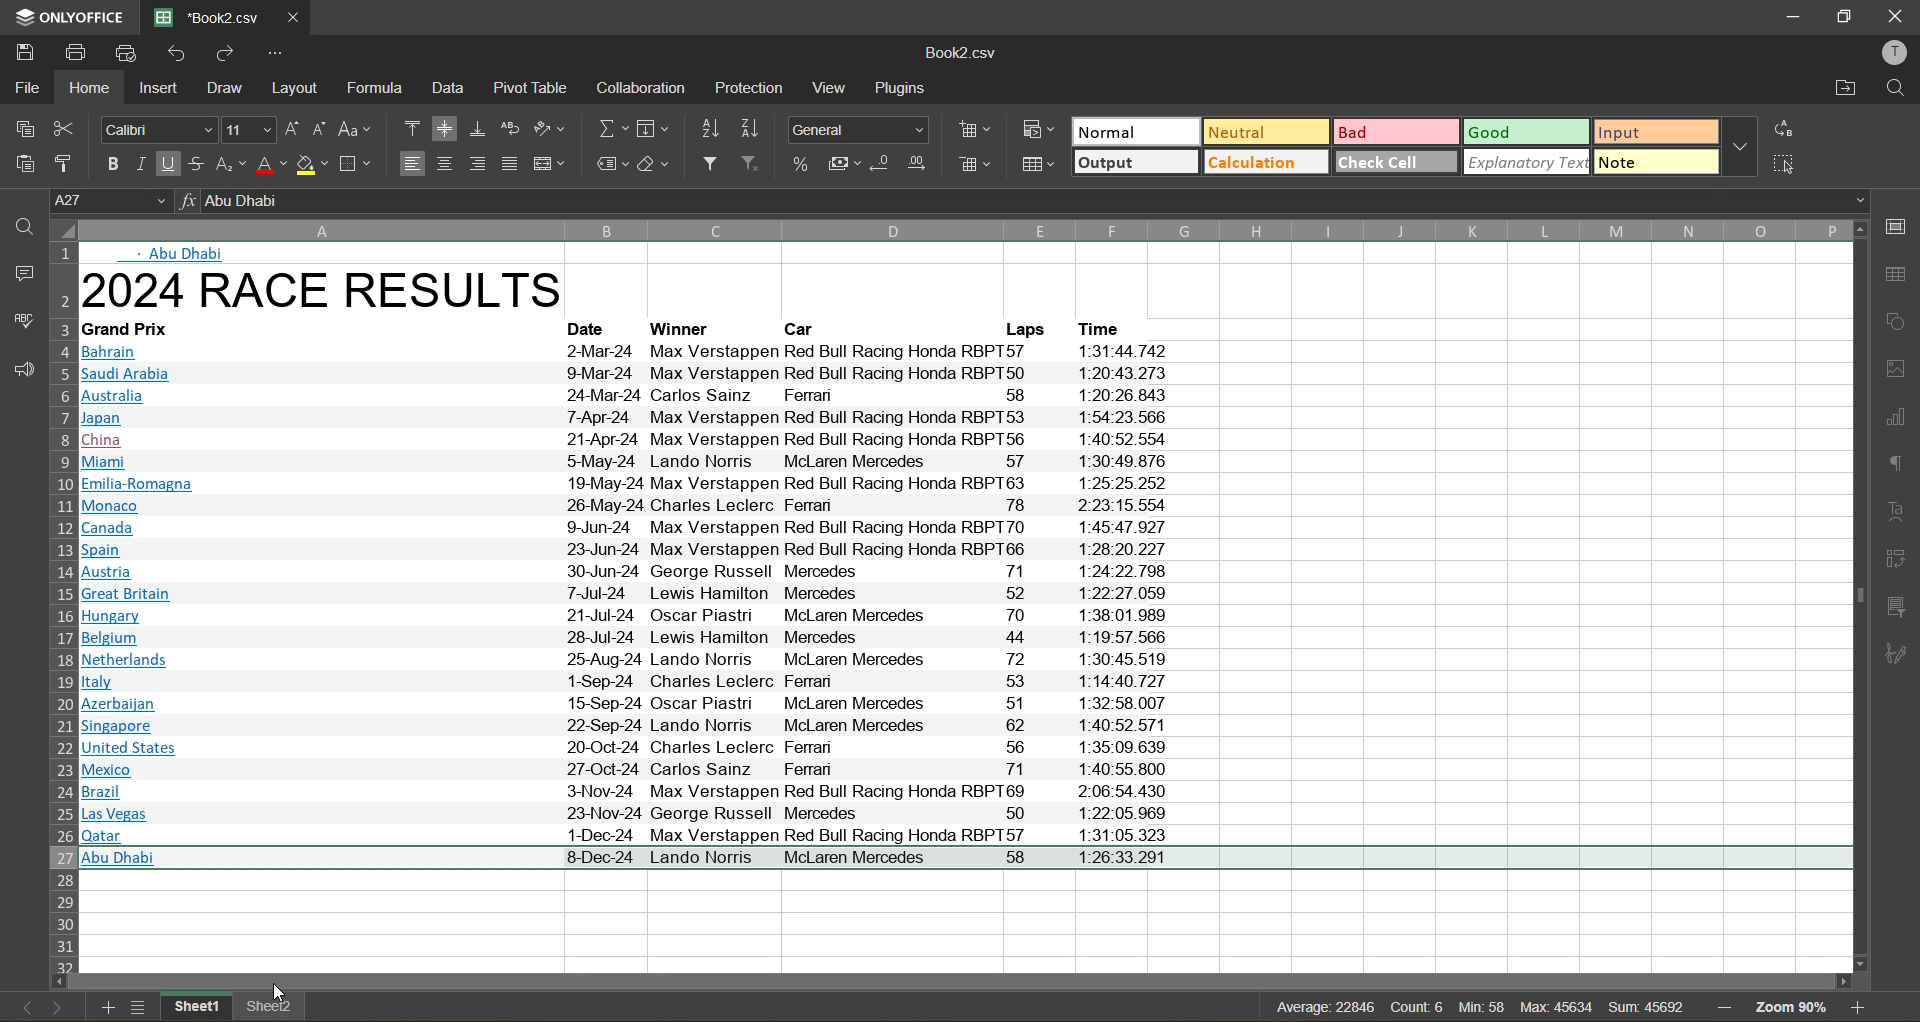 This screenshot has width=1920, height=1022. What do you see at coordinates (1855, 591) in the screenshot?
I see `vertical scrollbar` at bounding box center [1855, 591].